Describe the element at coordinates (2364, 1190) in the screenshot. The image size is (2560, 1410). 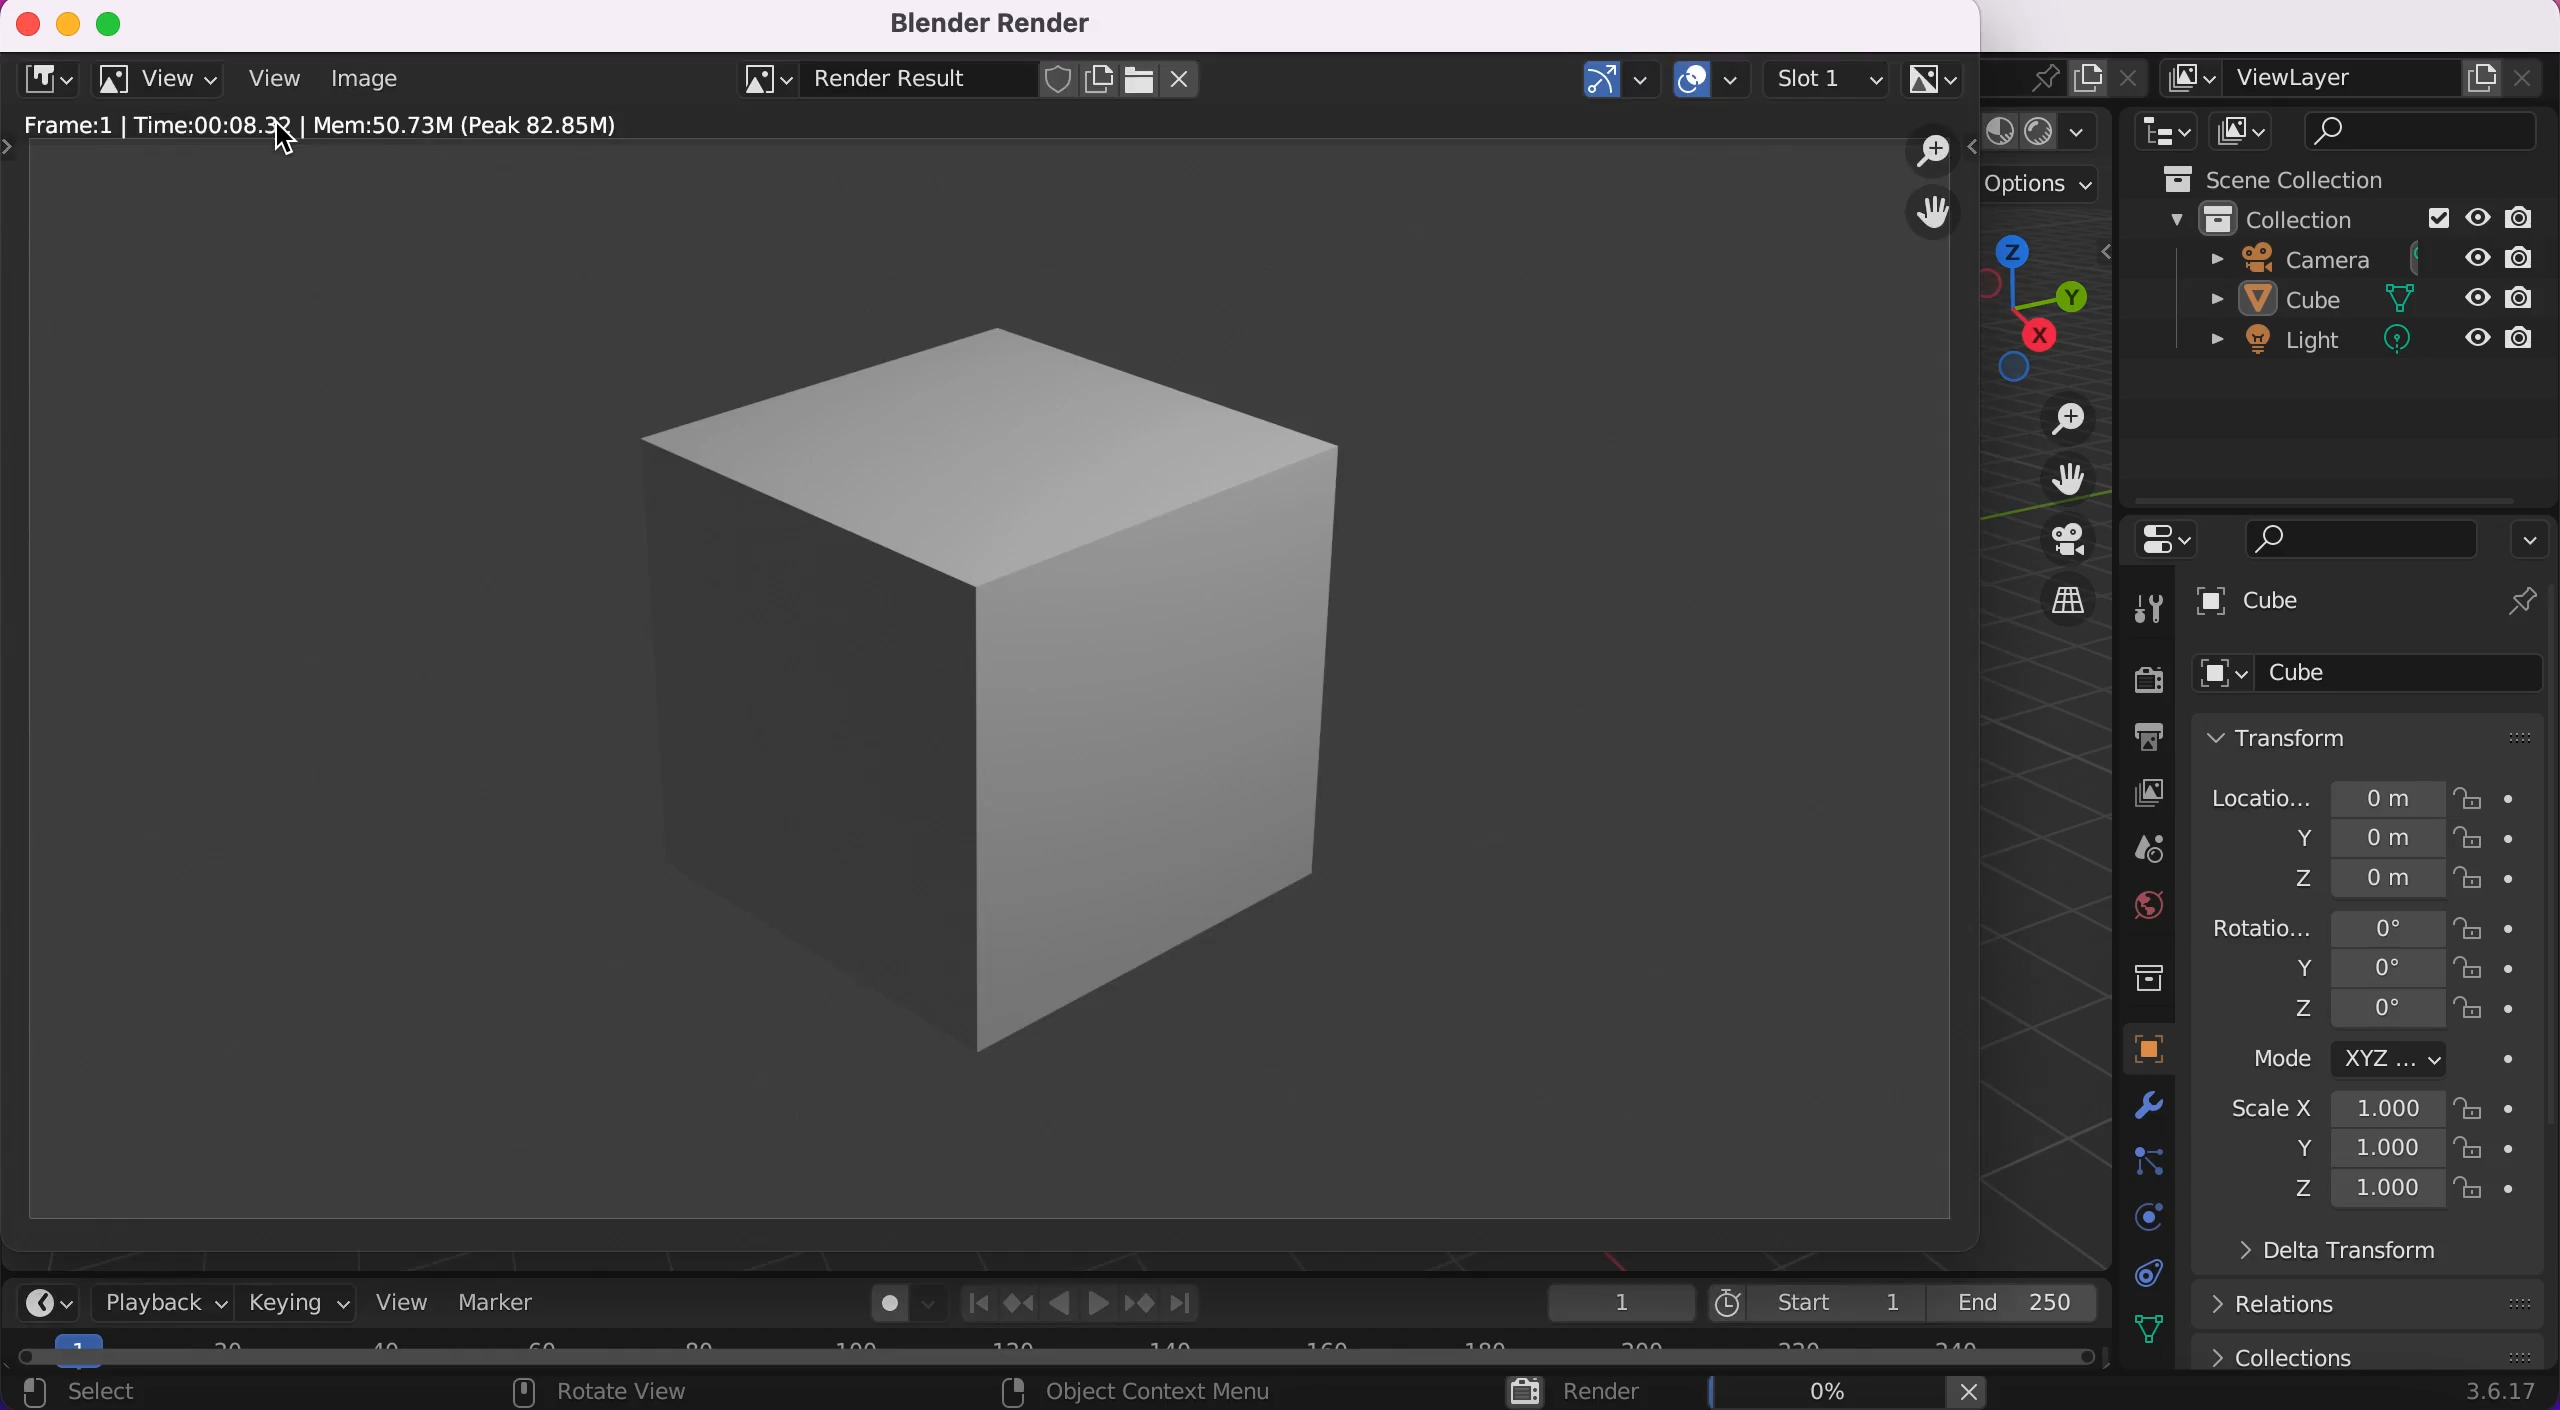
I see `z 1.000` at that location.